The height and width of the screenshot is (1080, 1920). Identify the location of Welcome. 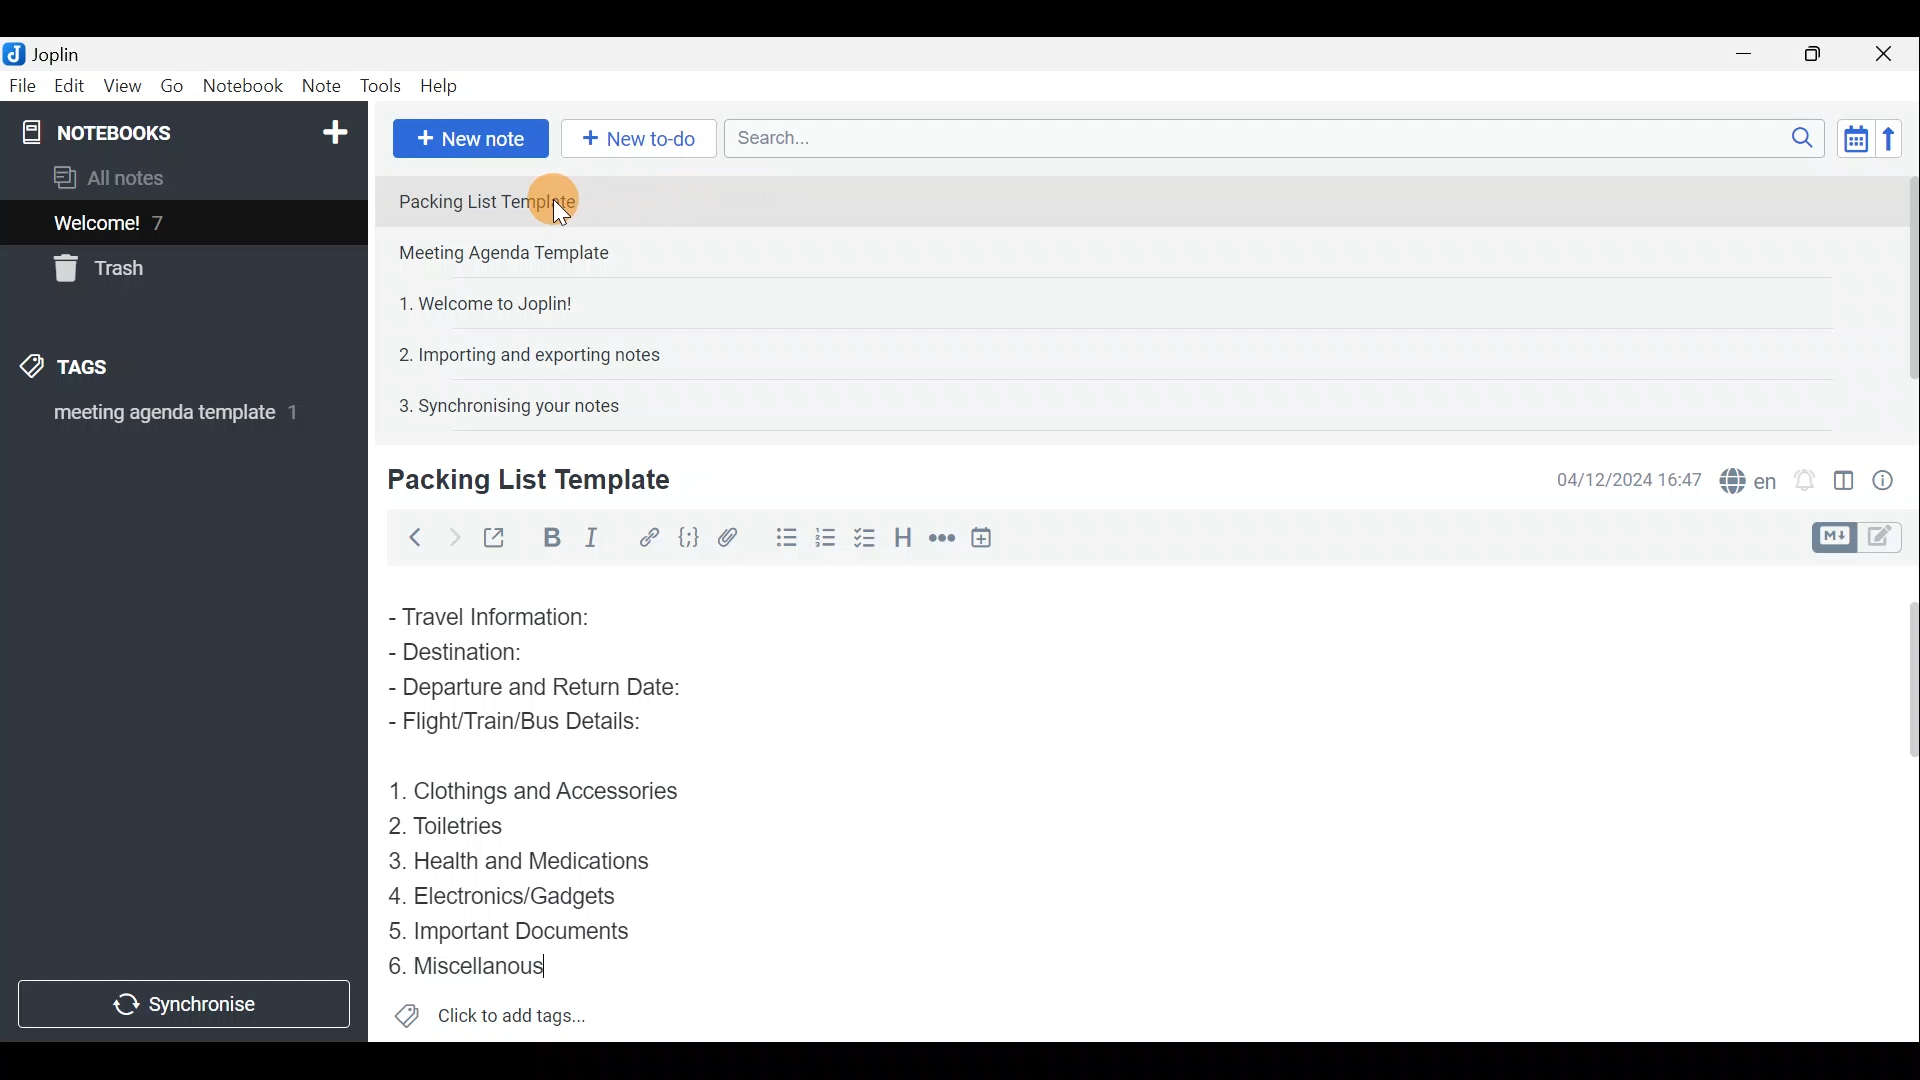
(153, 222).